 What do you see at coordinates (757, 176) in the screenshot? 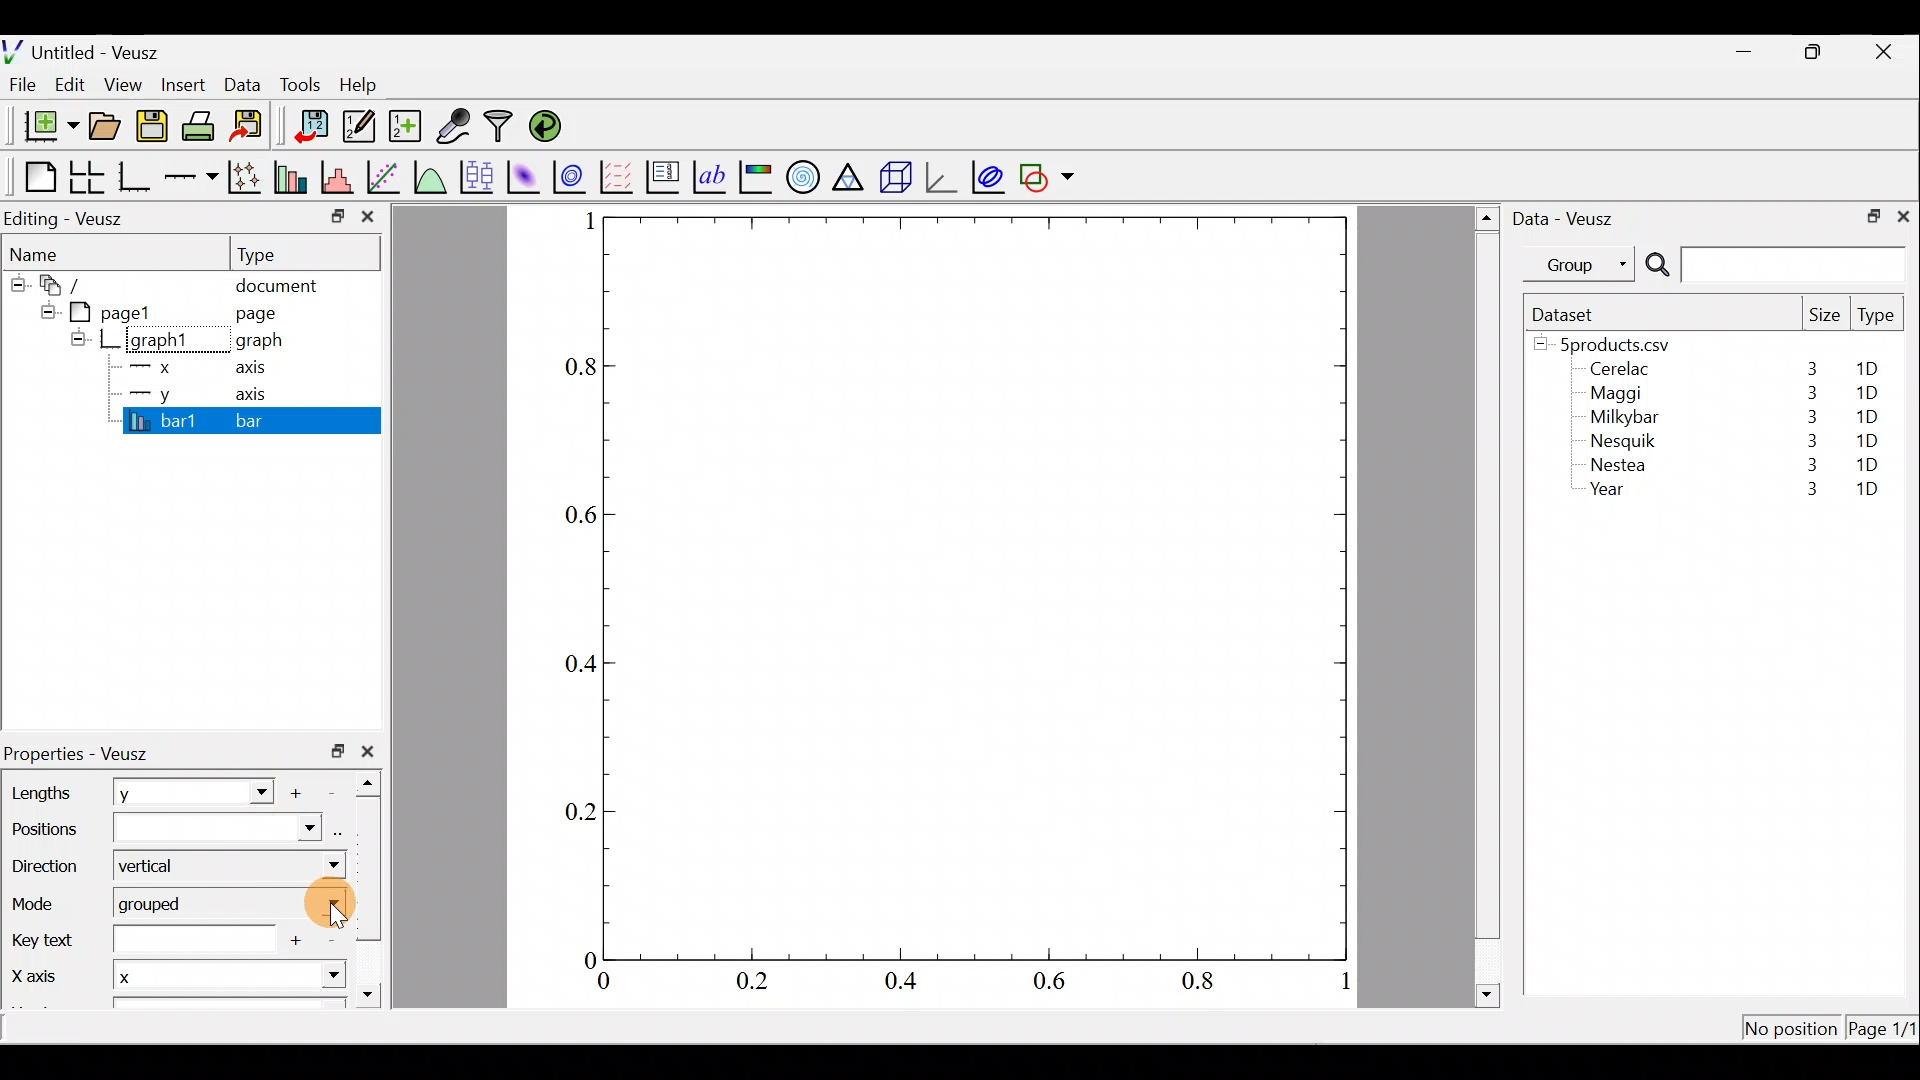
I see `Image color bar` at bounding box center [757, 176].